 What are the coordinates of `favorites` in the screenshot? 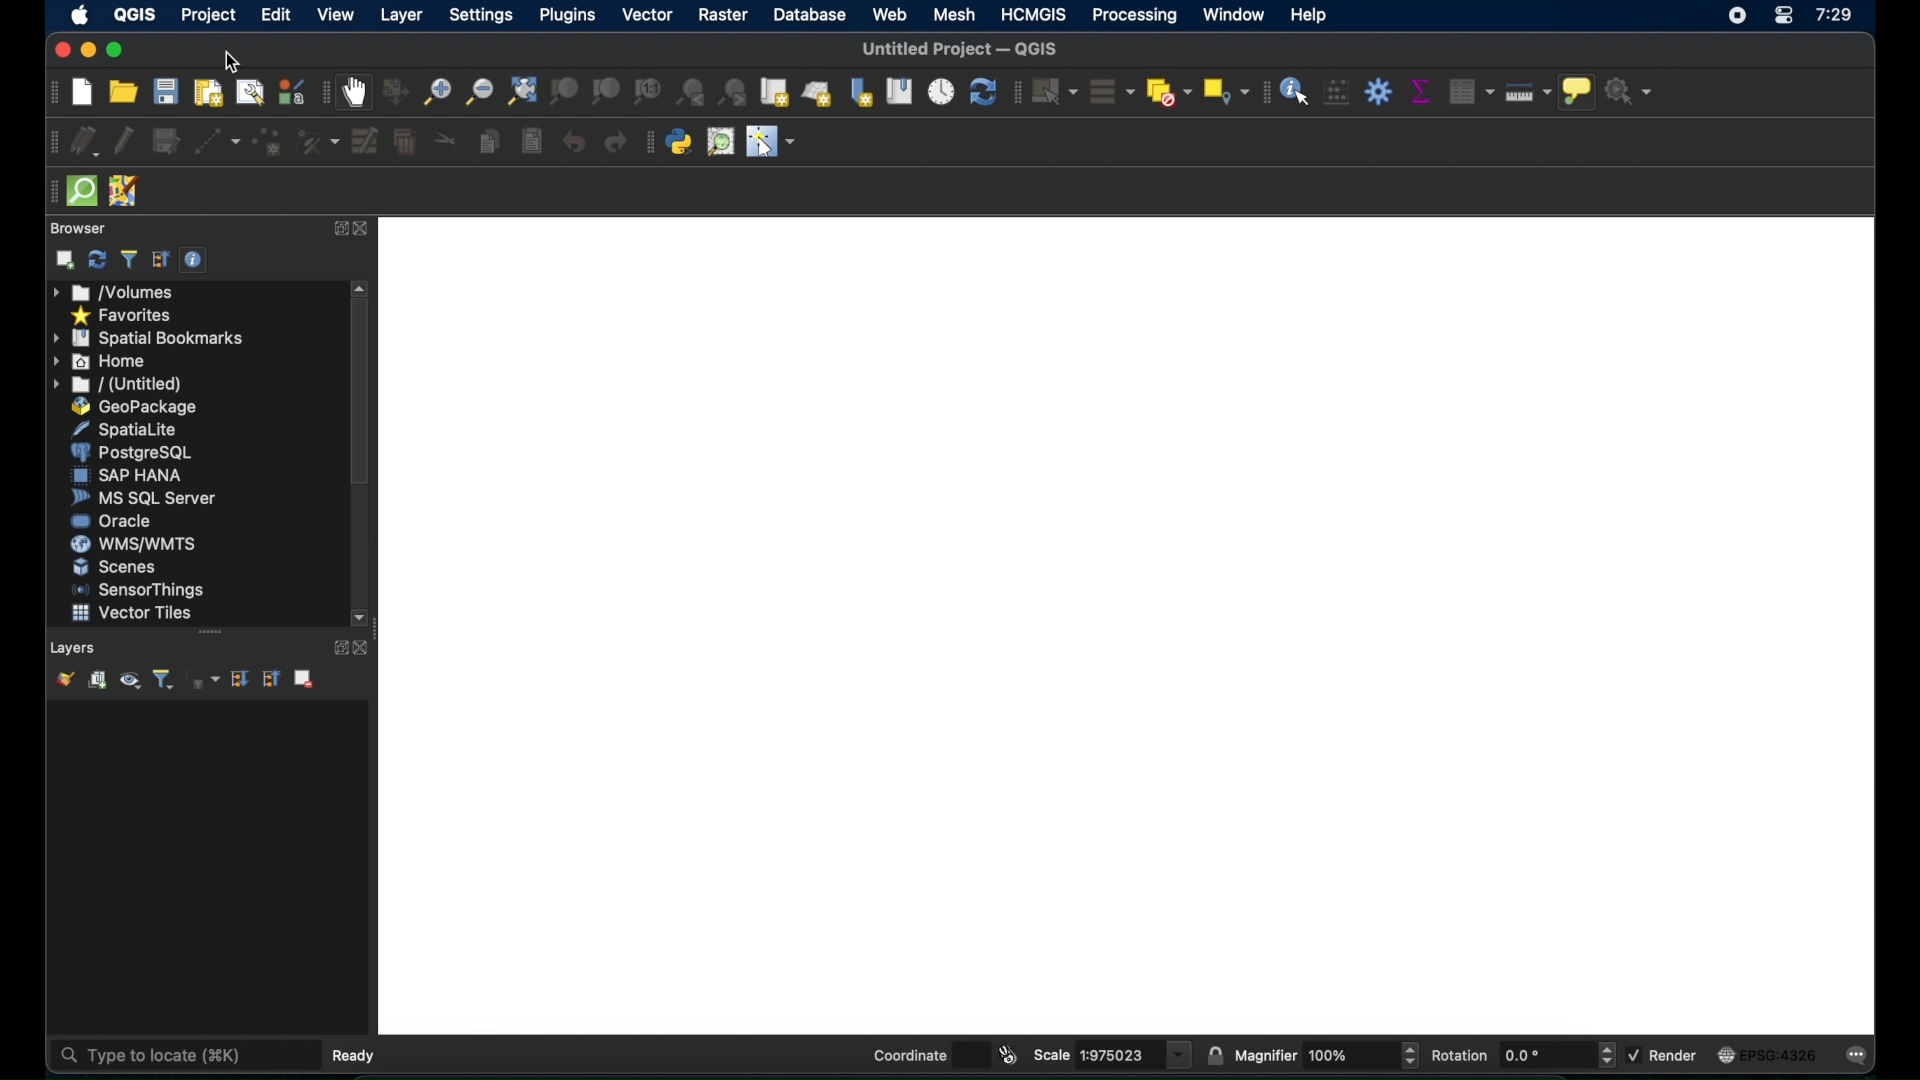 It's located at (123, 315).